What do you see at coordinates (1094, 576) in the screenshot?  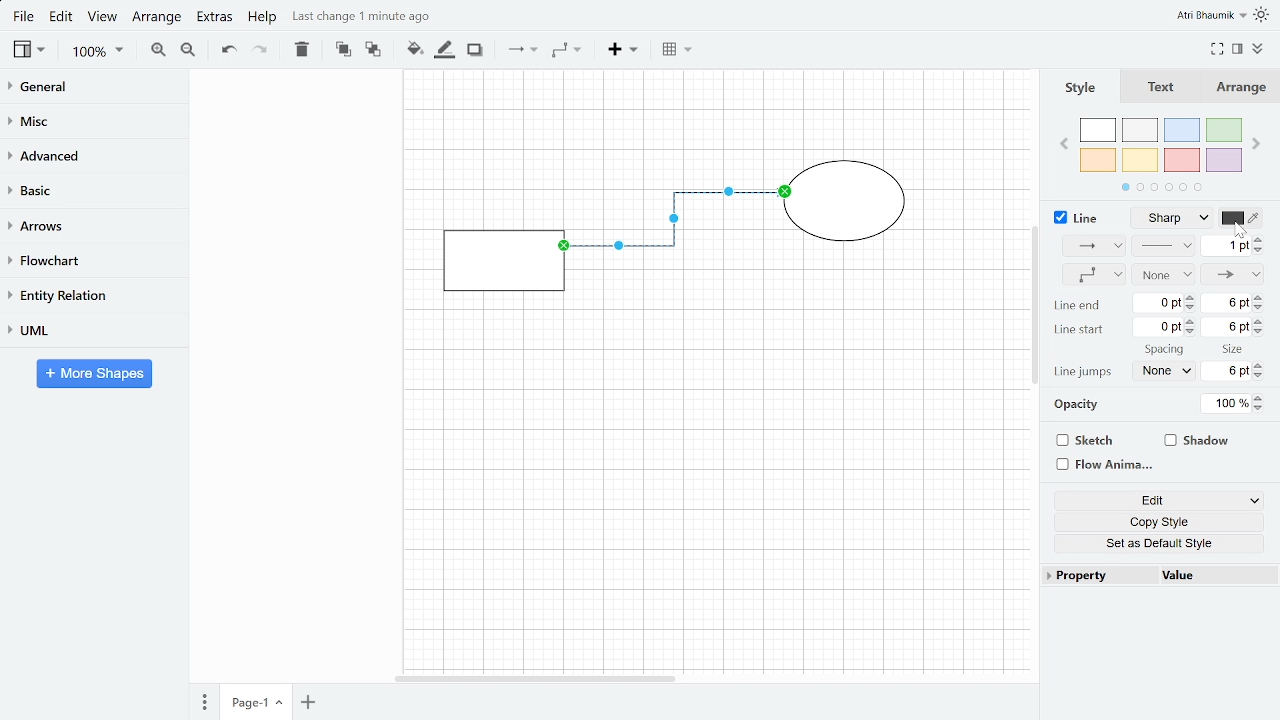 I see `property` at bounding box center [1094, 576].